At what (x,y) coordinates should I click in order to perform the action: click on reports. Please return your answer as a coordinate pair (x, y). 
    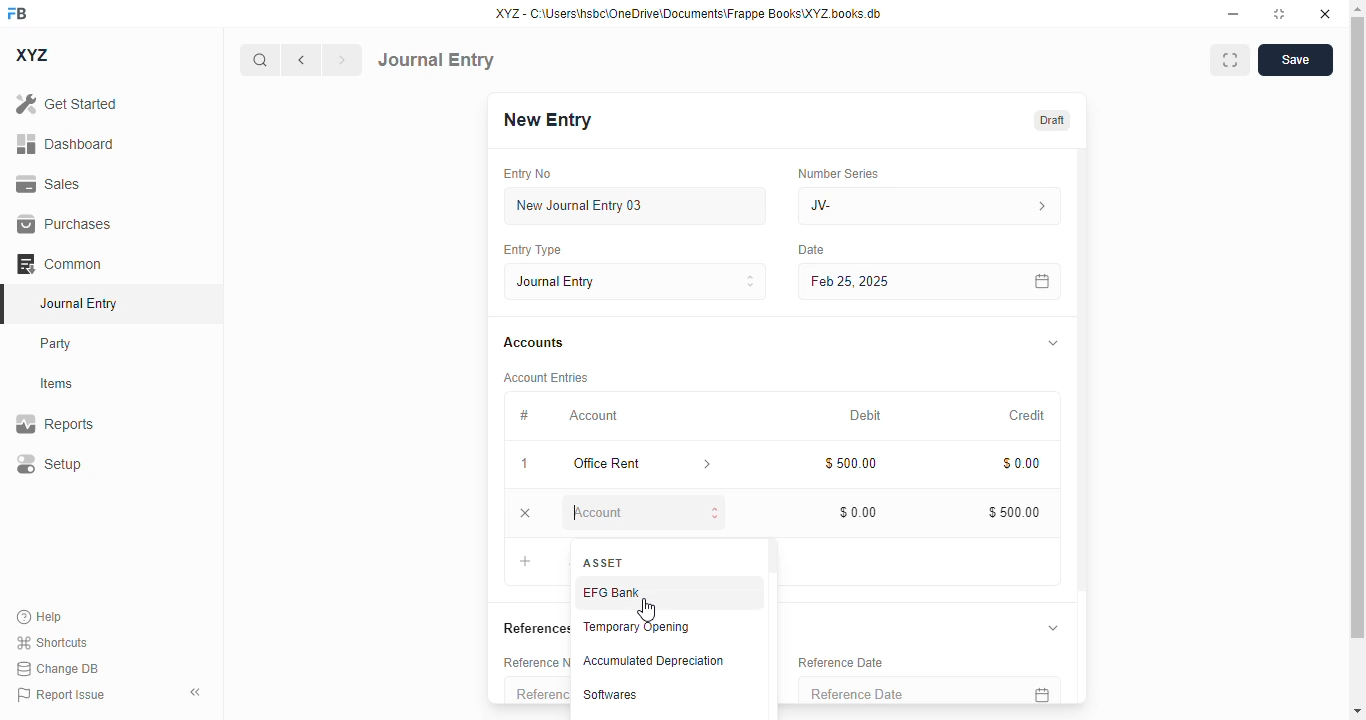
    Looking at the image, I should click on (55, 423).